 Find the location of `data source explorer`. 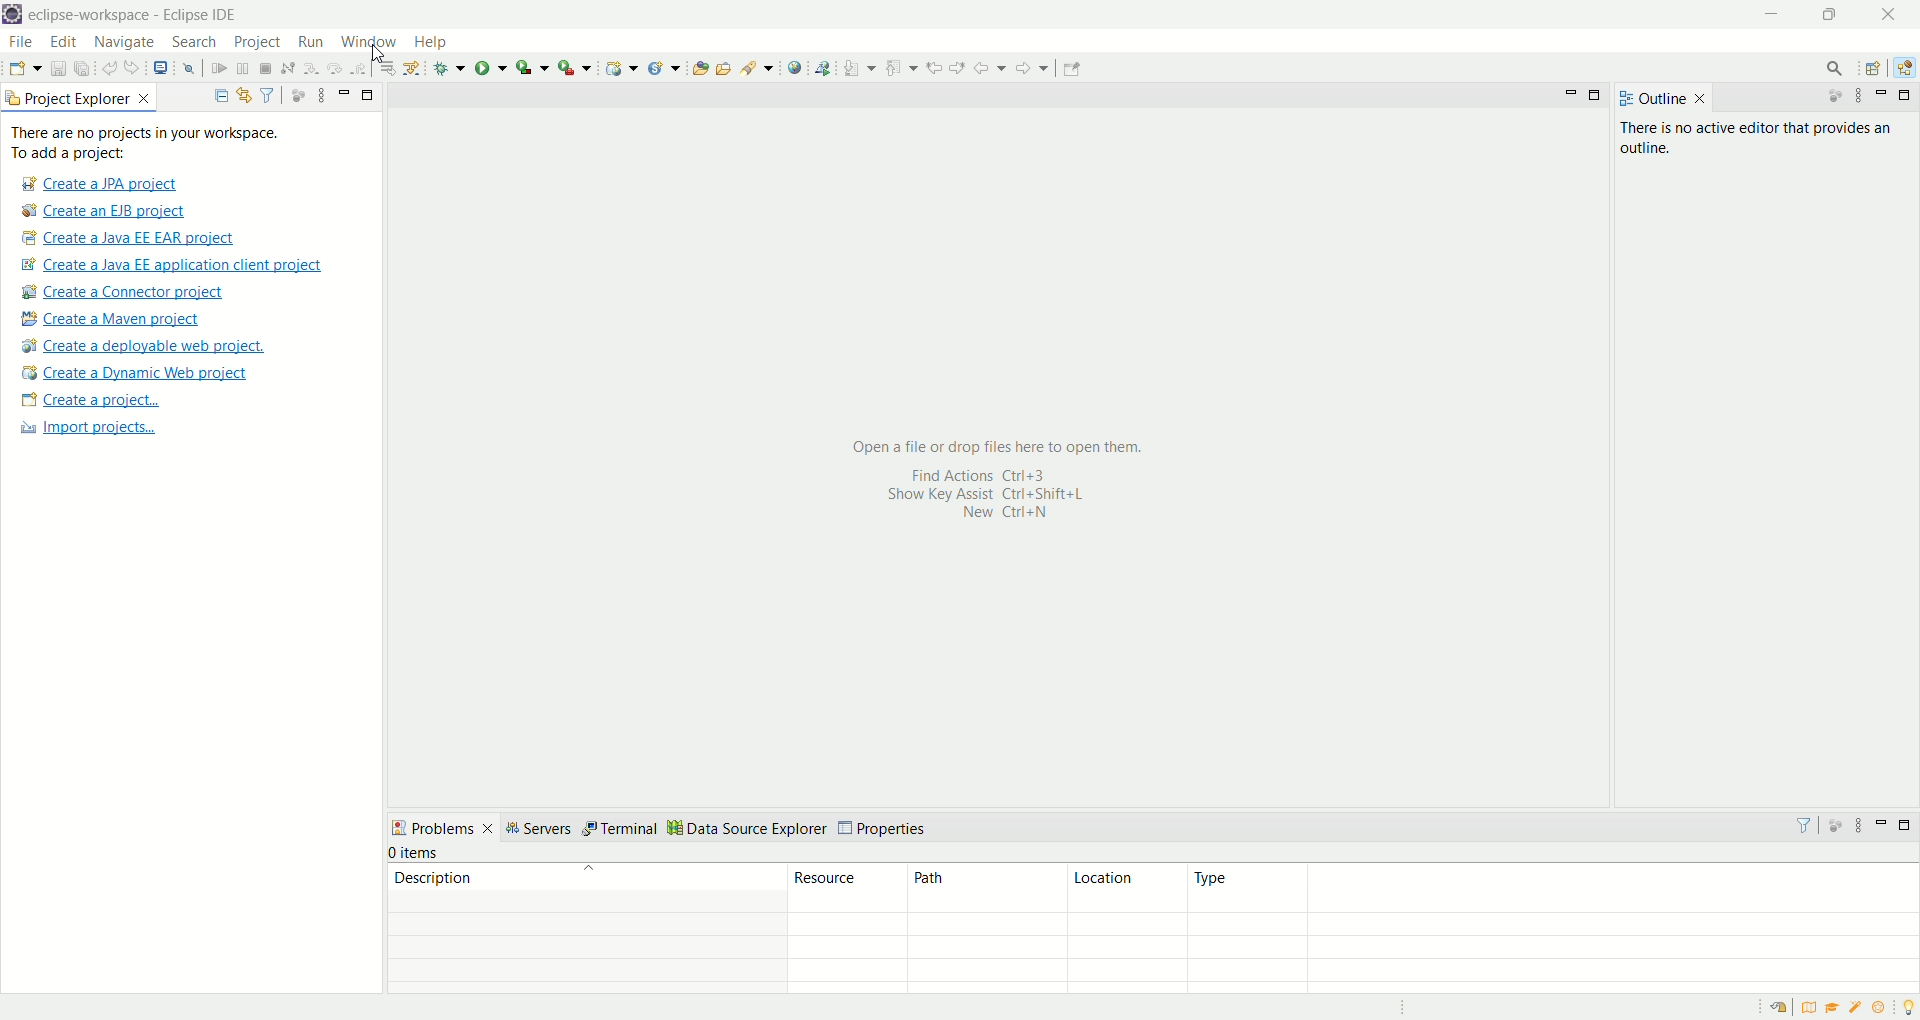

data source explorer is located at coordinates (751, 827).